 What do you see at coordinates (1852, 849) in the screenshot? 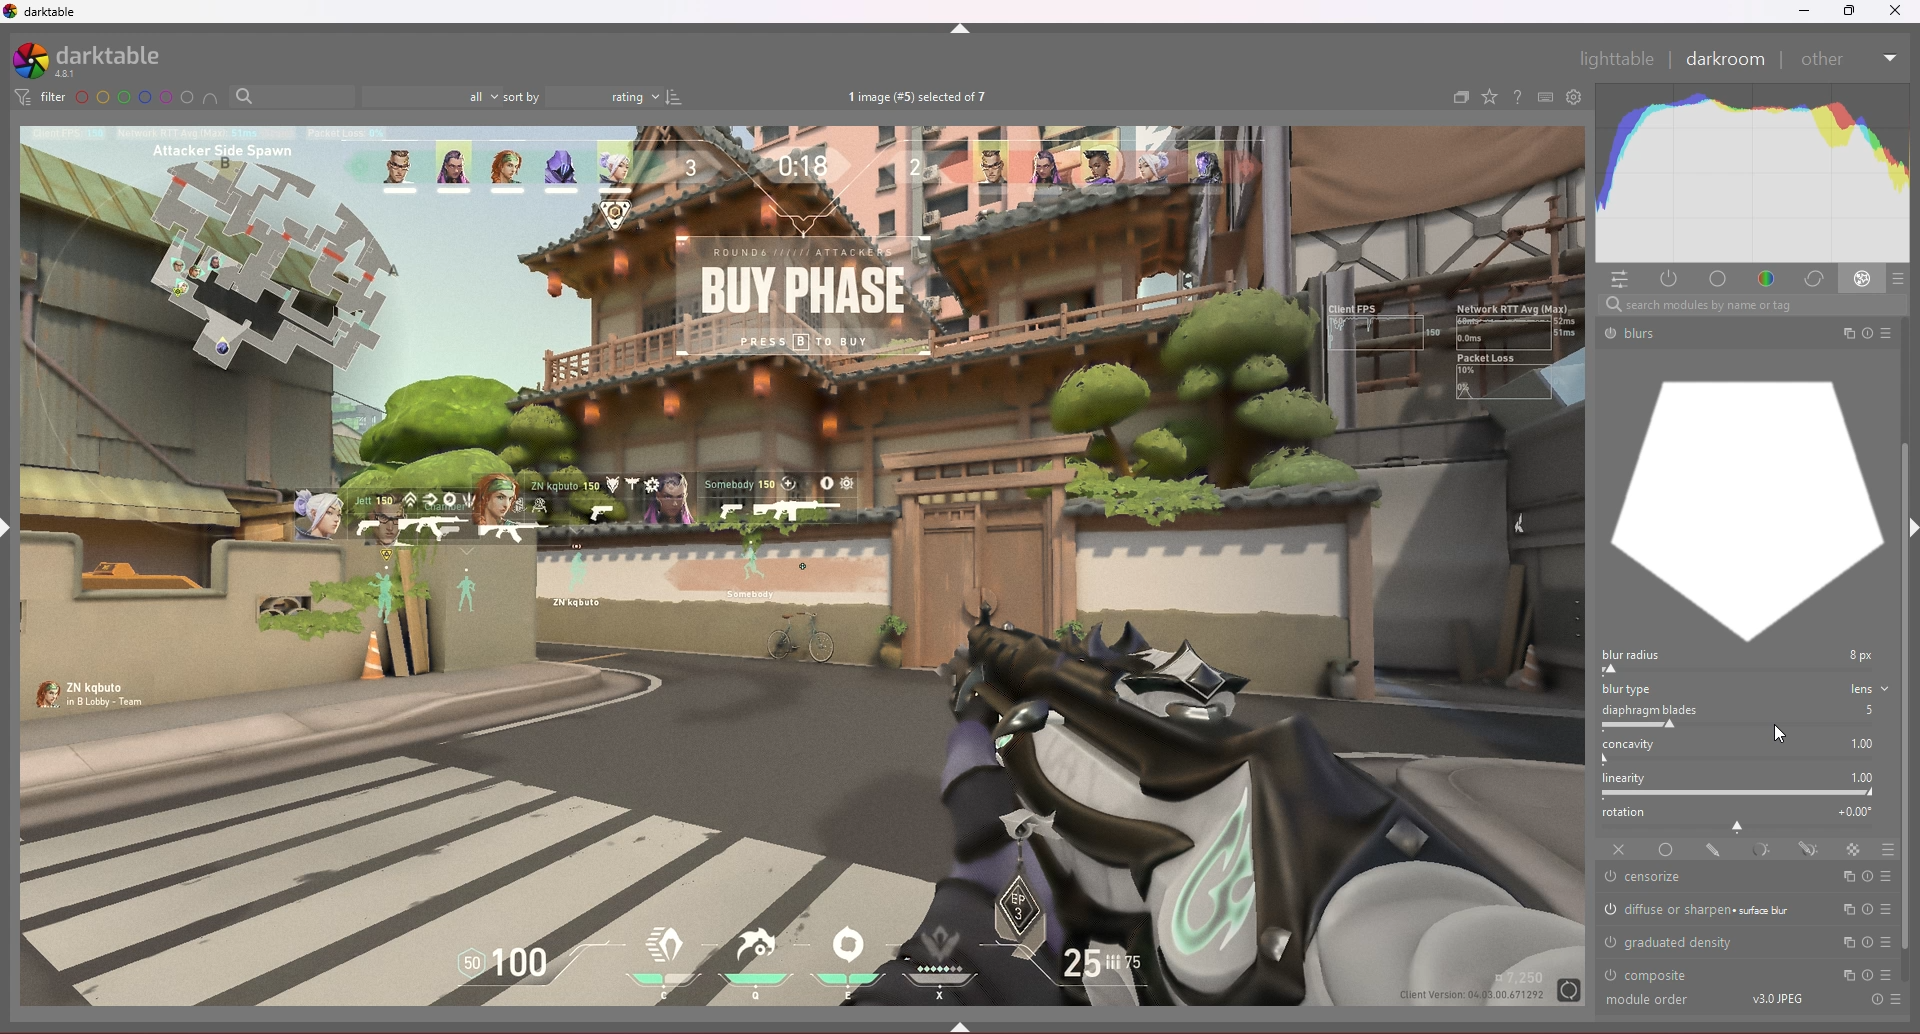
I see `raster mask` at bounding box center [1852, 849].